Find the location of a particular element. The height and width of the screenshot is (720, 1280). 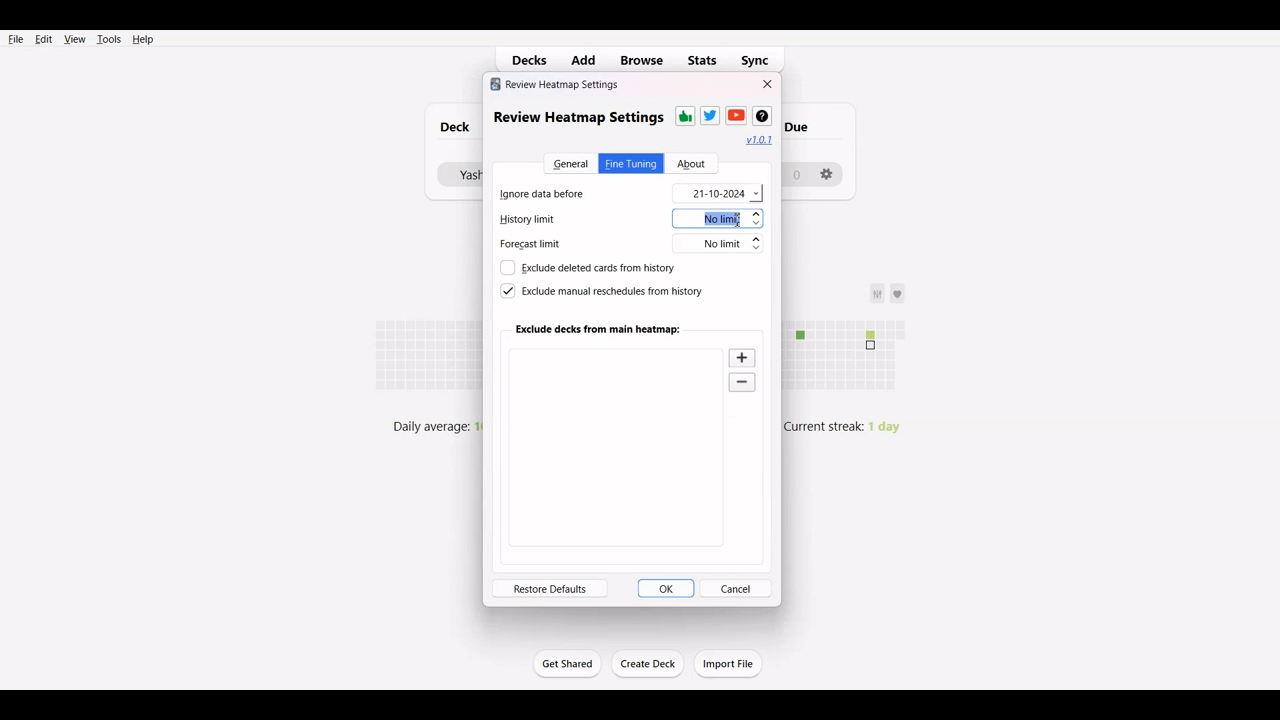

Edit is located at coordinates (43, 39).